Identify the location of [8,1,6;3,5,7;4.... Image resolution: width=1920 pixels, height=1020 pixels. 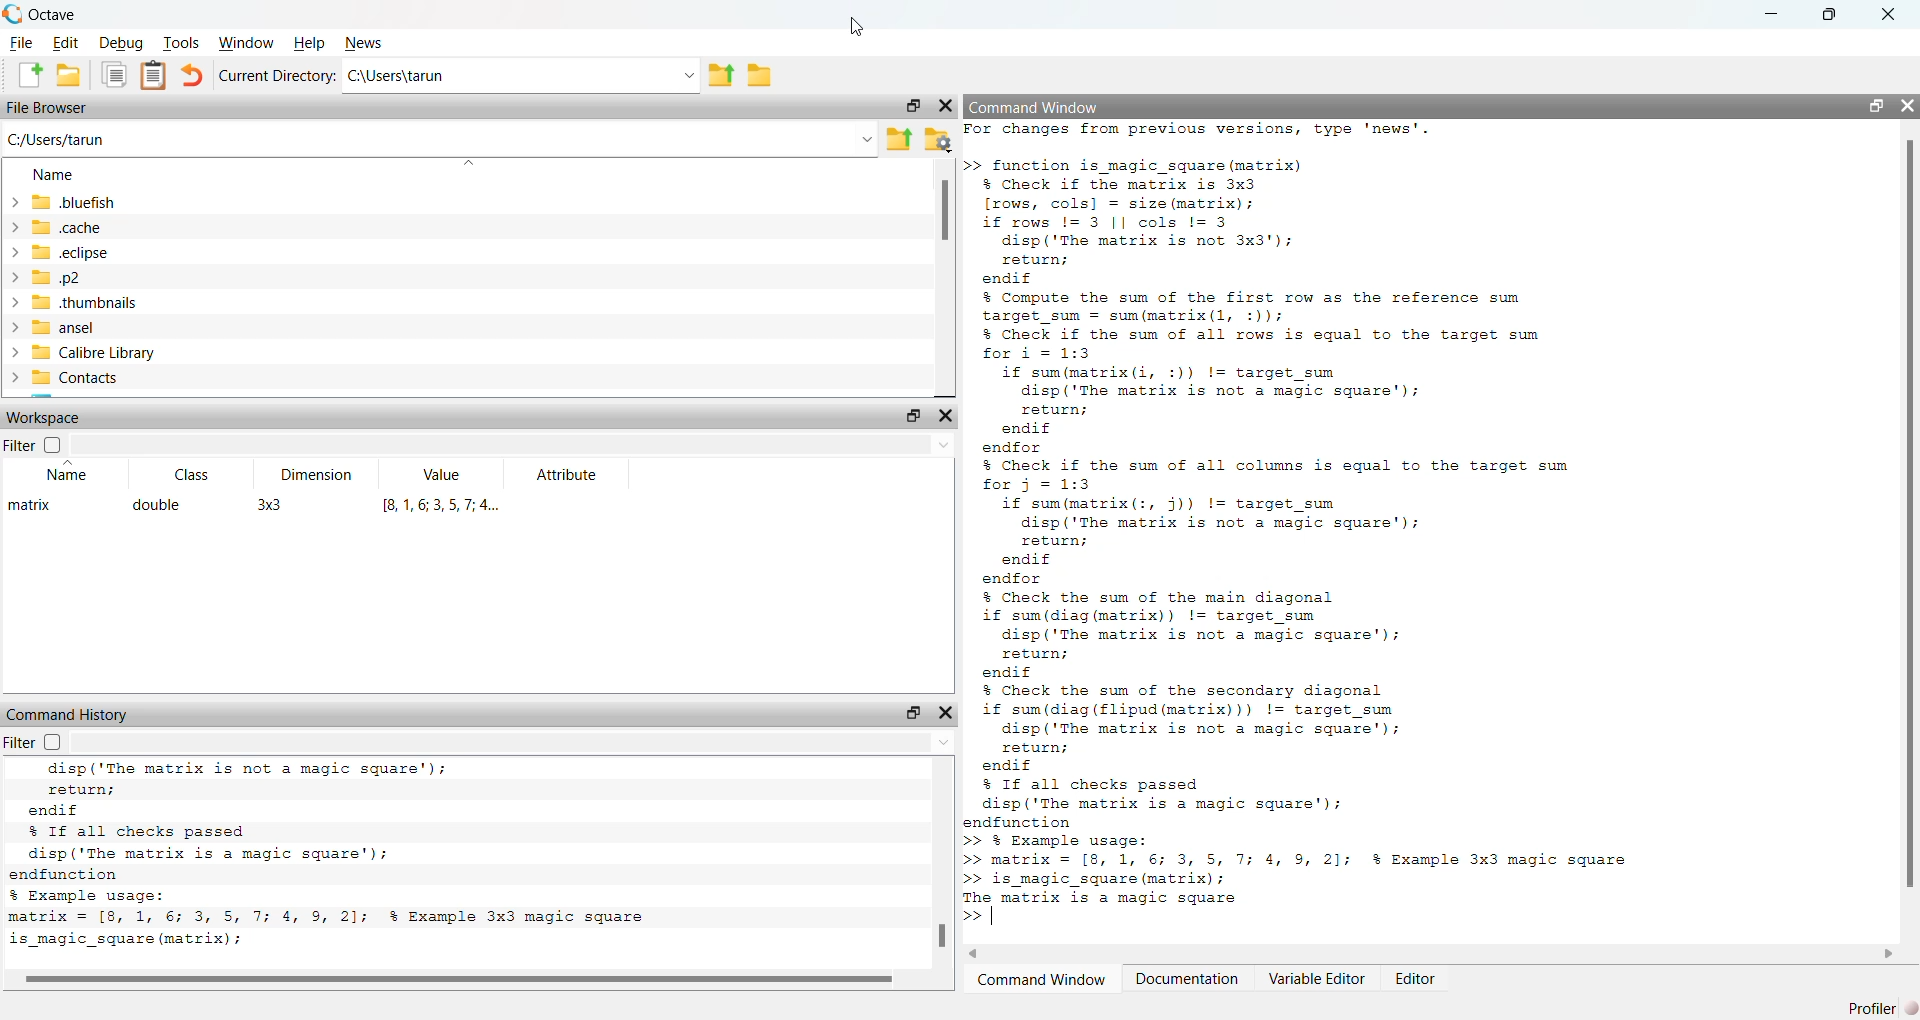
(445, 505).